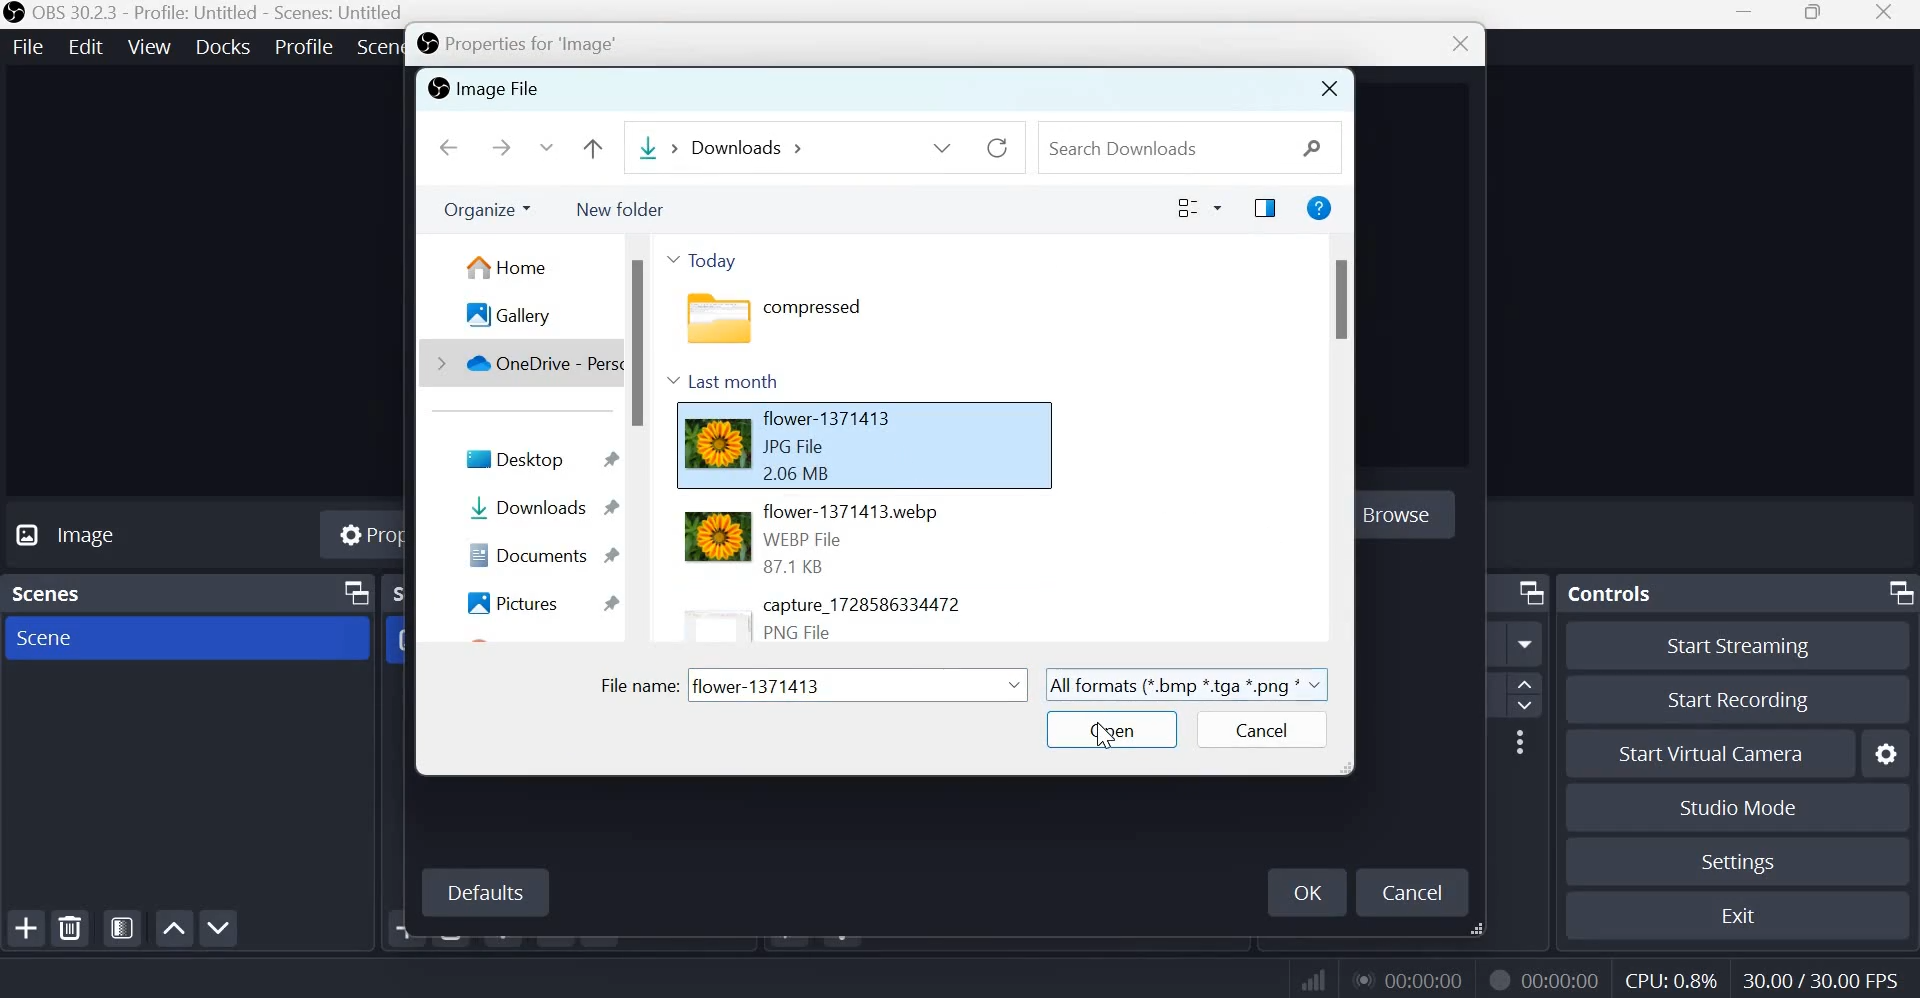 This screenshot has width=1920, height=998. Describe the element at coordinates (999, 145) in the screenshot. I see `refresh` at that location.